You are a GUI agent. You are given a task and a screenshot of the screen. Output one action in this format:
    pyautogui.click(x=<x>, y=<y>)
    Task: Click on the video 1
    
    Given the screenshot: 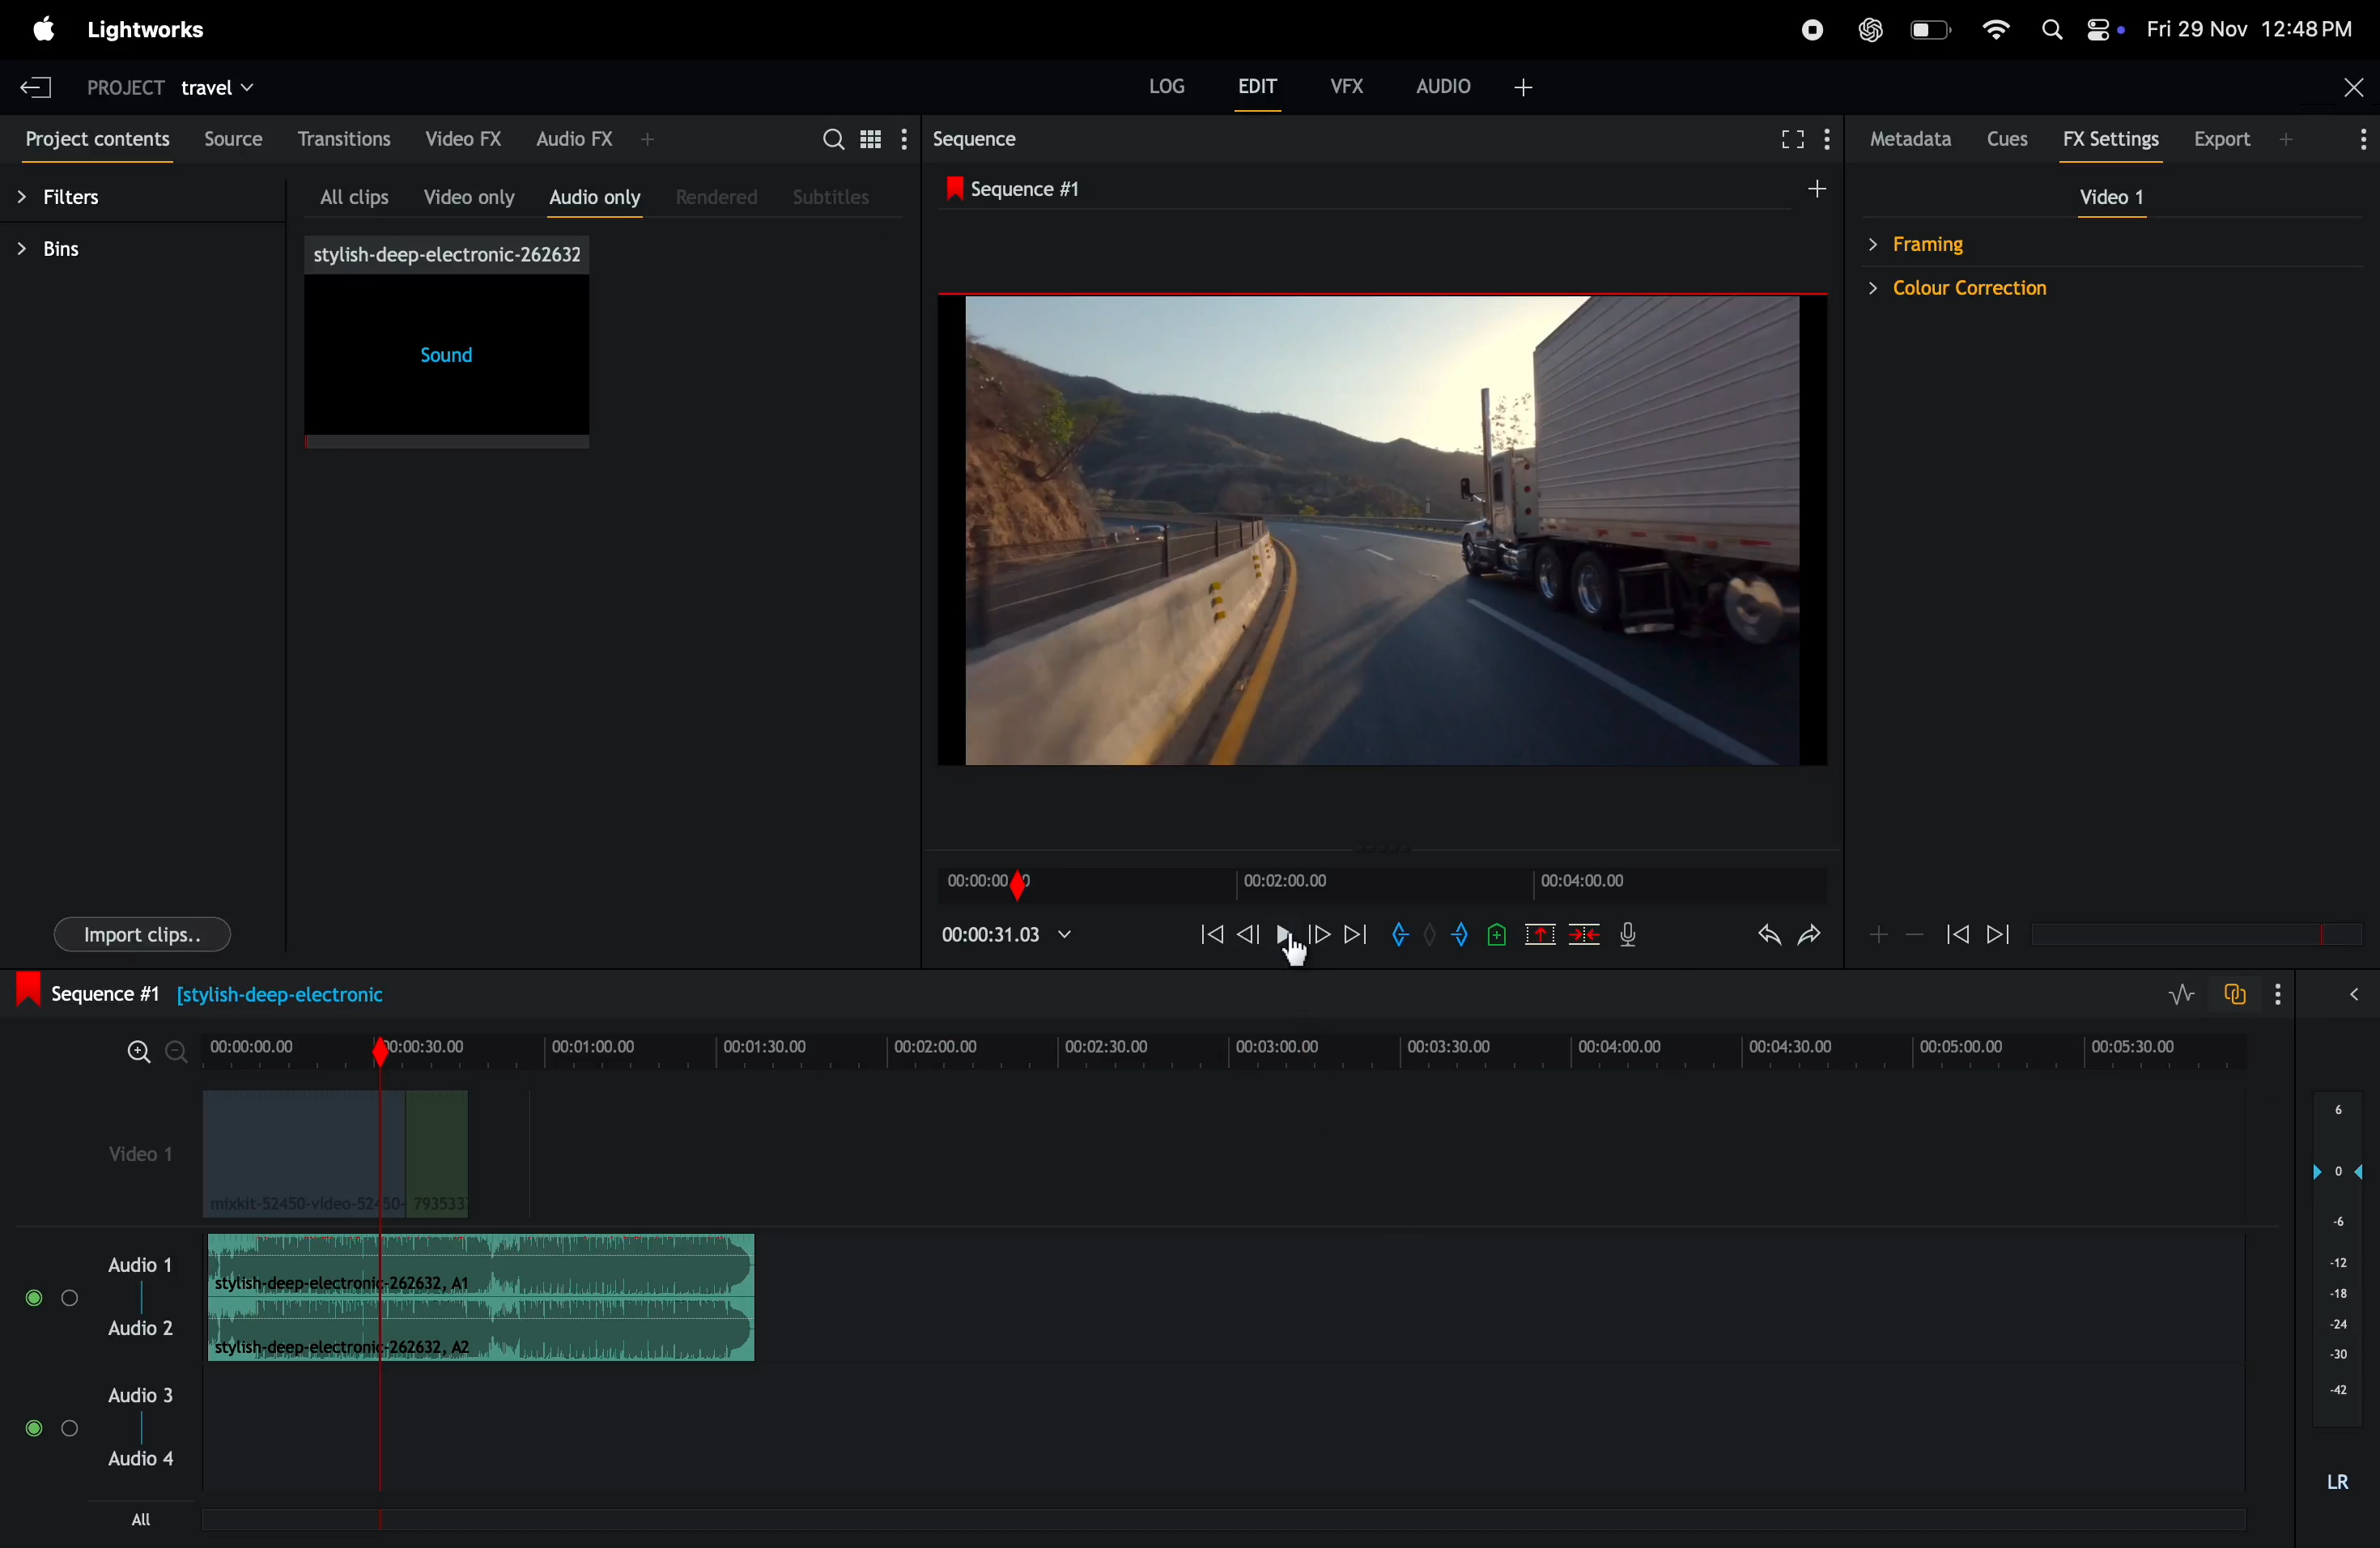 What is the action you would take?
    pyautogui.click(x=2120, y=200)
    